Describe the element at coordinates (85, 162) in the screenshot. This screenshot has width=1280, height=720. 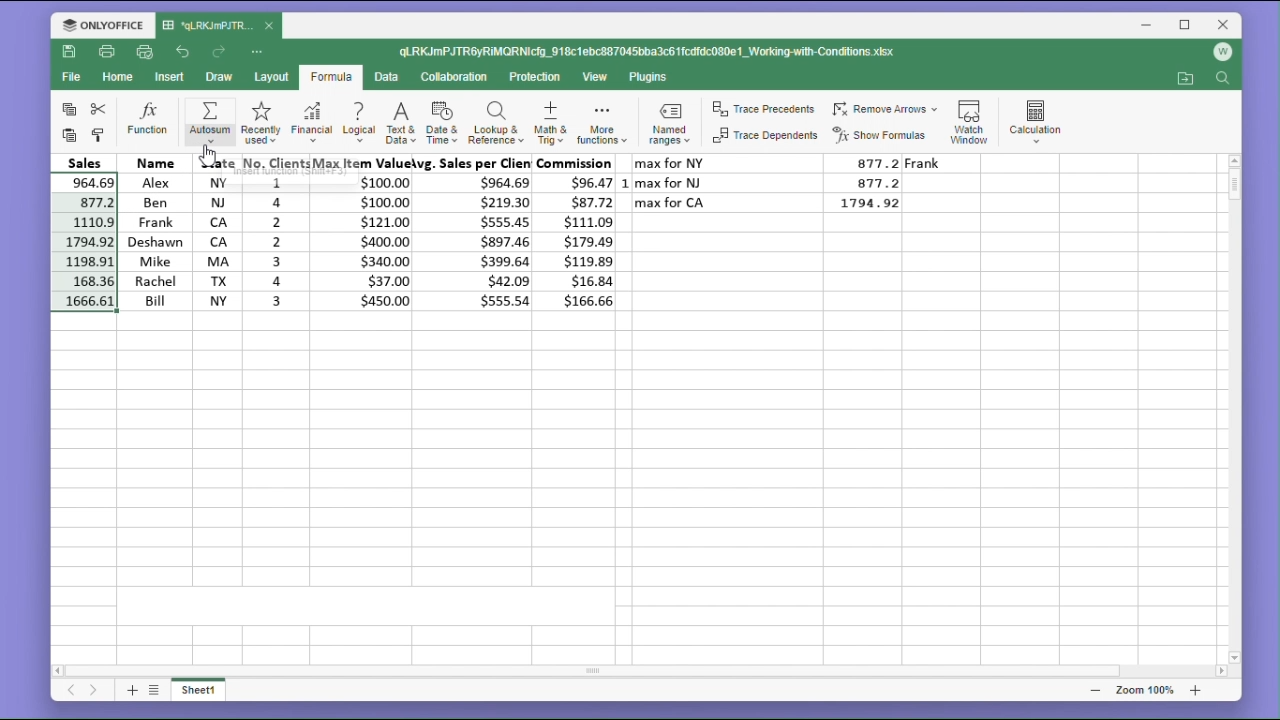
I see `Sales` at that location.